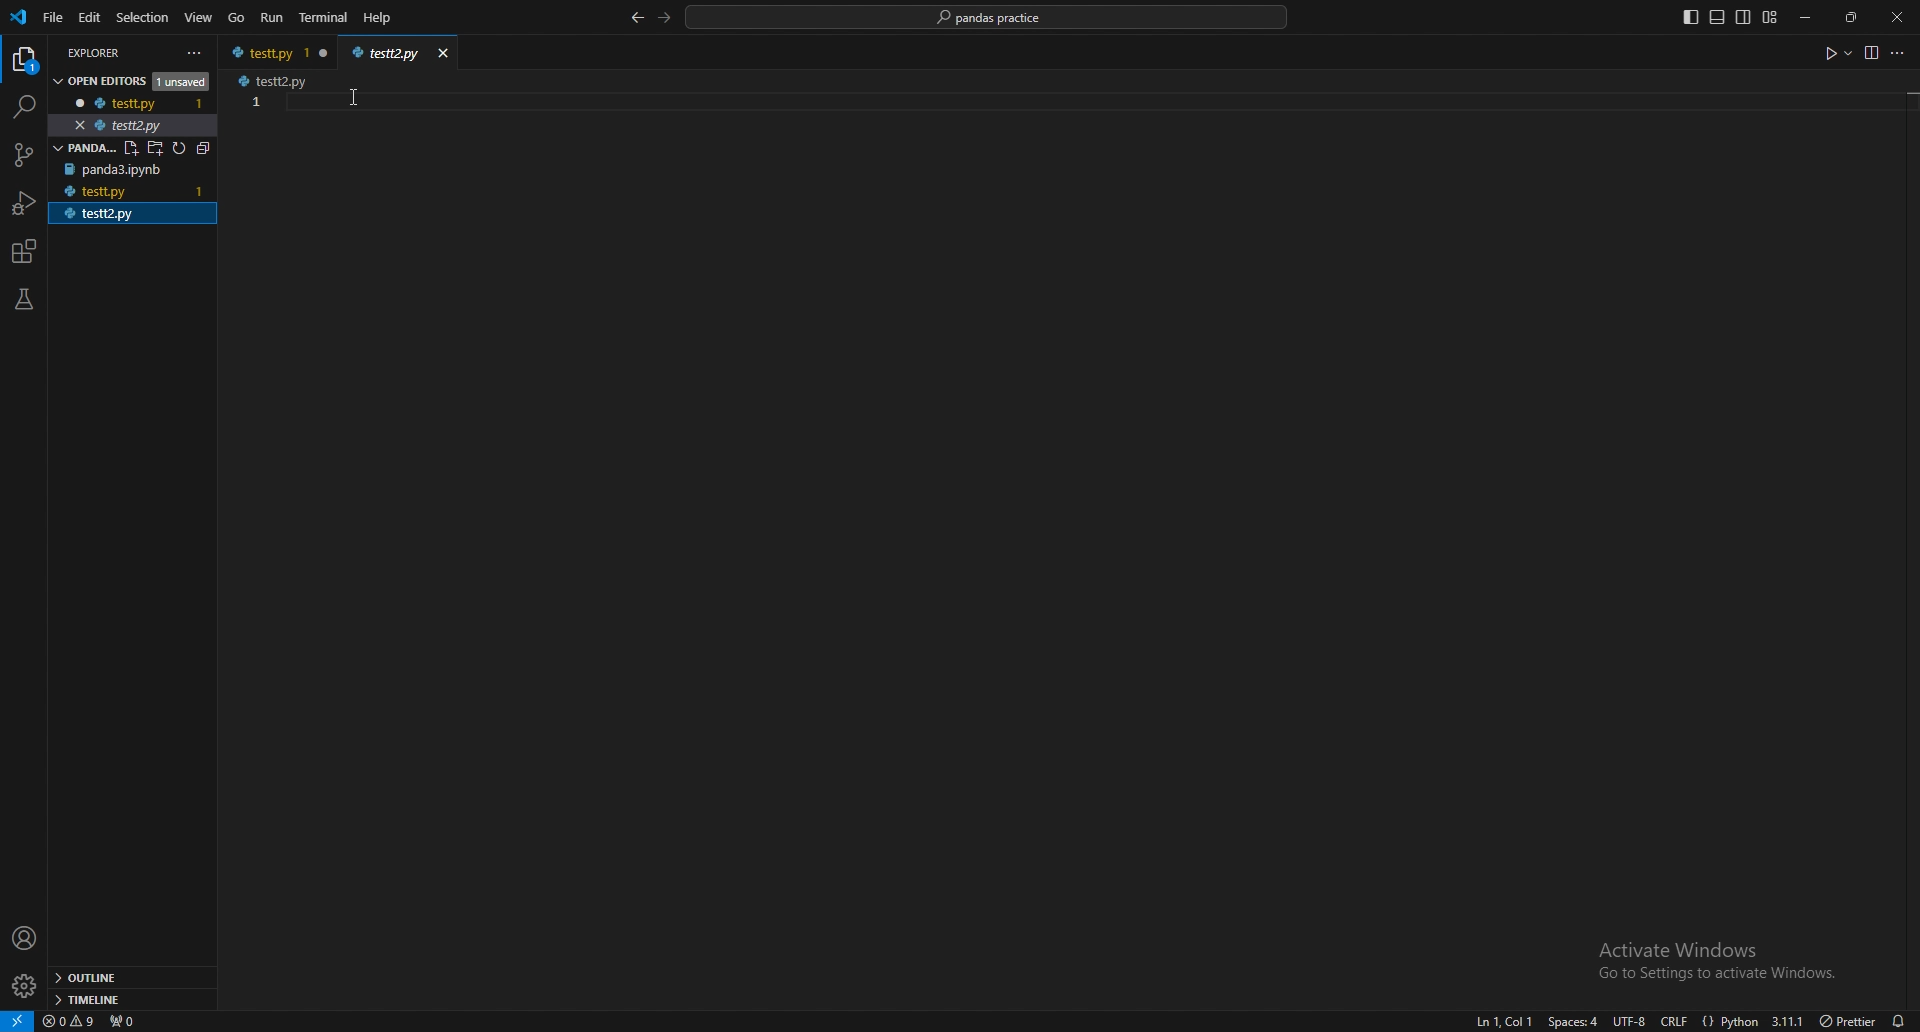 The image size is (1920, 1032). Describe the element at coordinates (989, 18) in the screenshot. I see `pandas practice` at that location.